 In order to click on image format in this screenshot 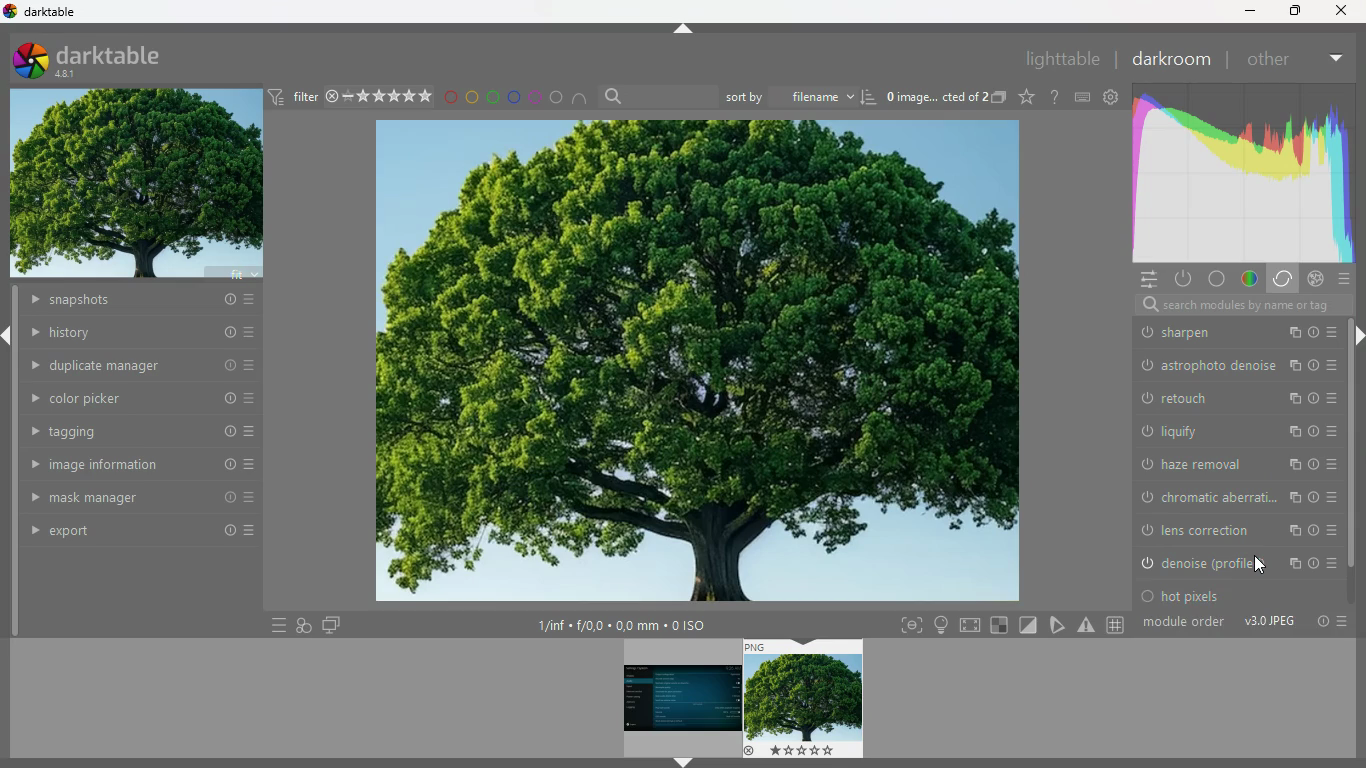, I will do `click(1269, 622)`.